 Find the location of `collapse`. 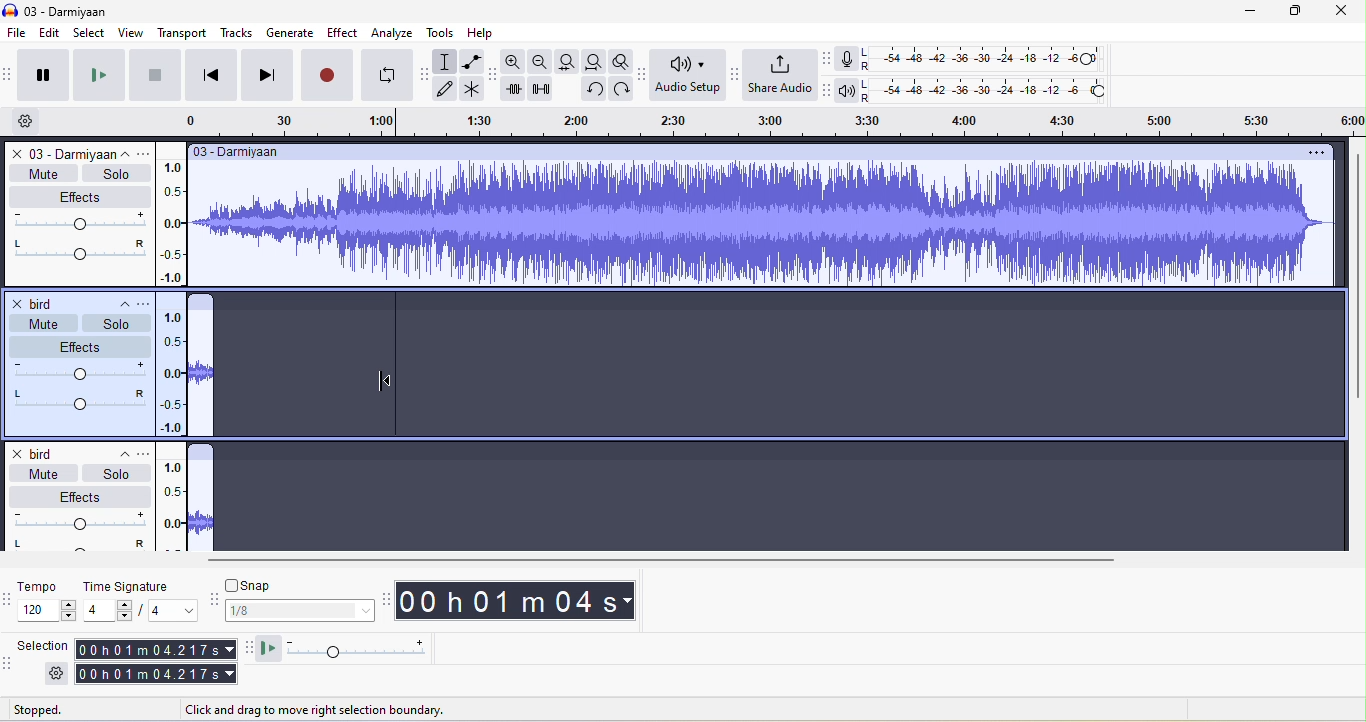

collapse is located at coordinates (117, 301).